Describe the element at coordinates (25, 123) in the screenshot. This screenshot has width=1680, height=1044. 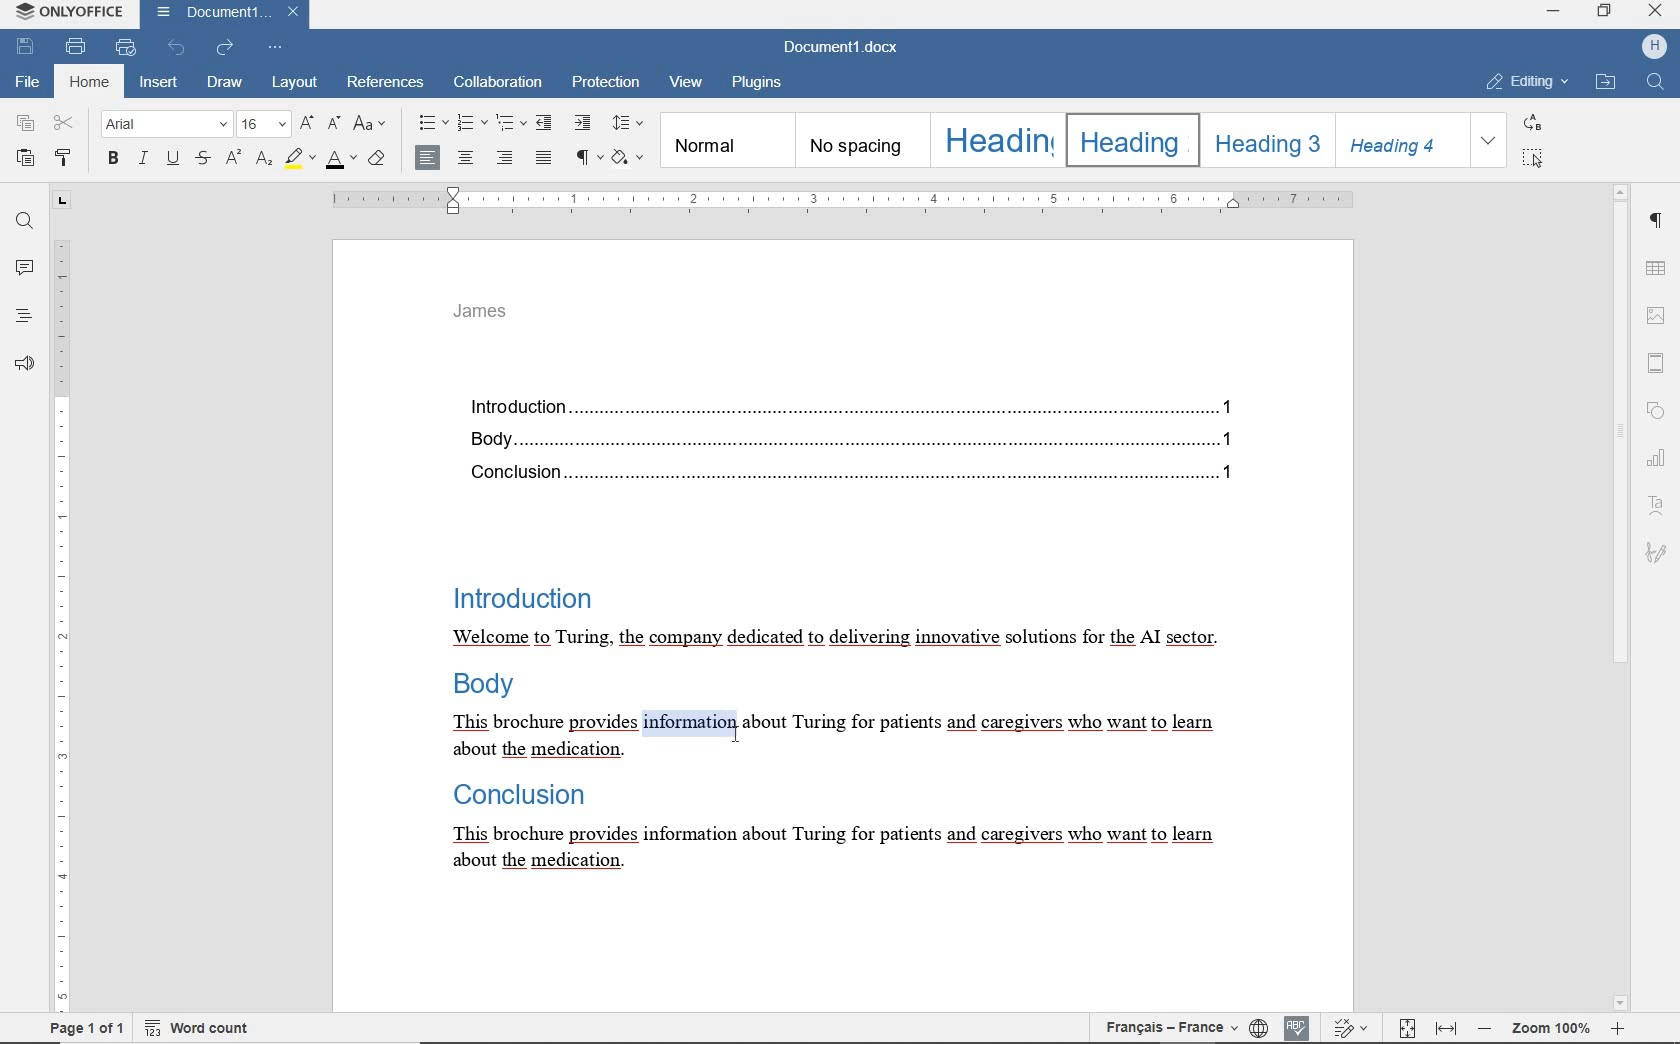
I see `COPY` at that location.